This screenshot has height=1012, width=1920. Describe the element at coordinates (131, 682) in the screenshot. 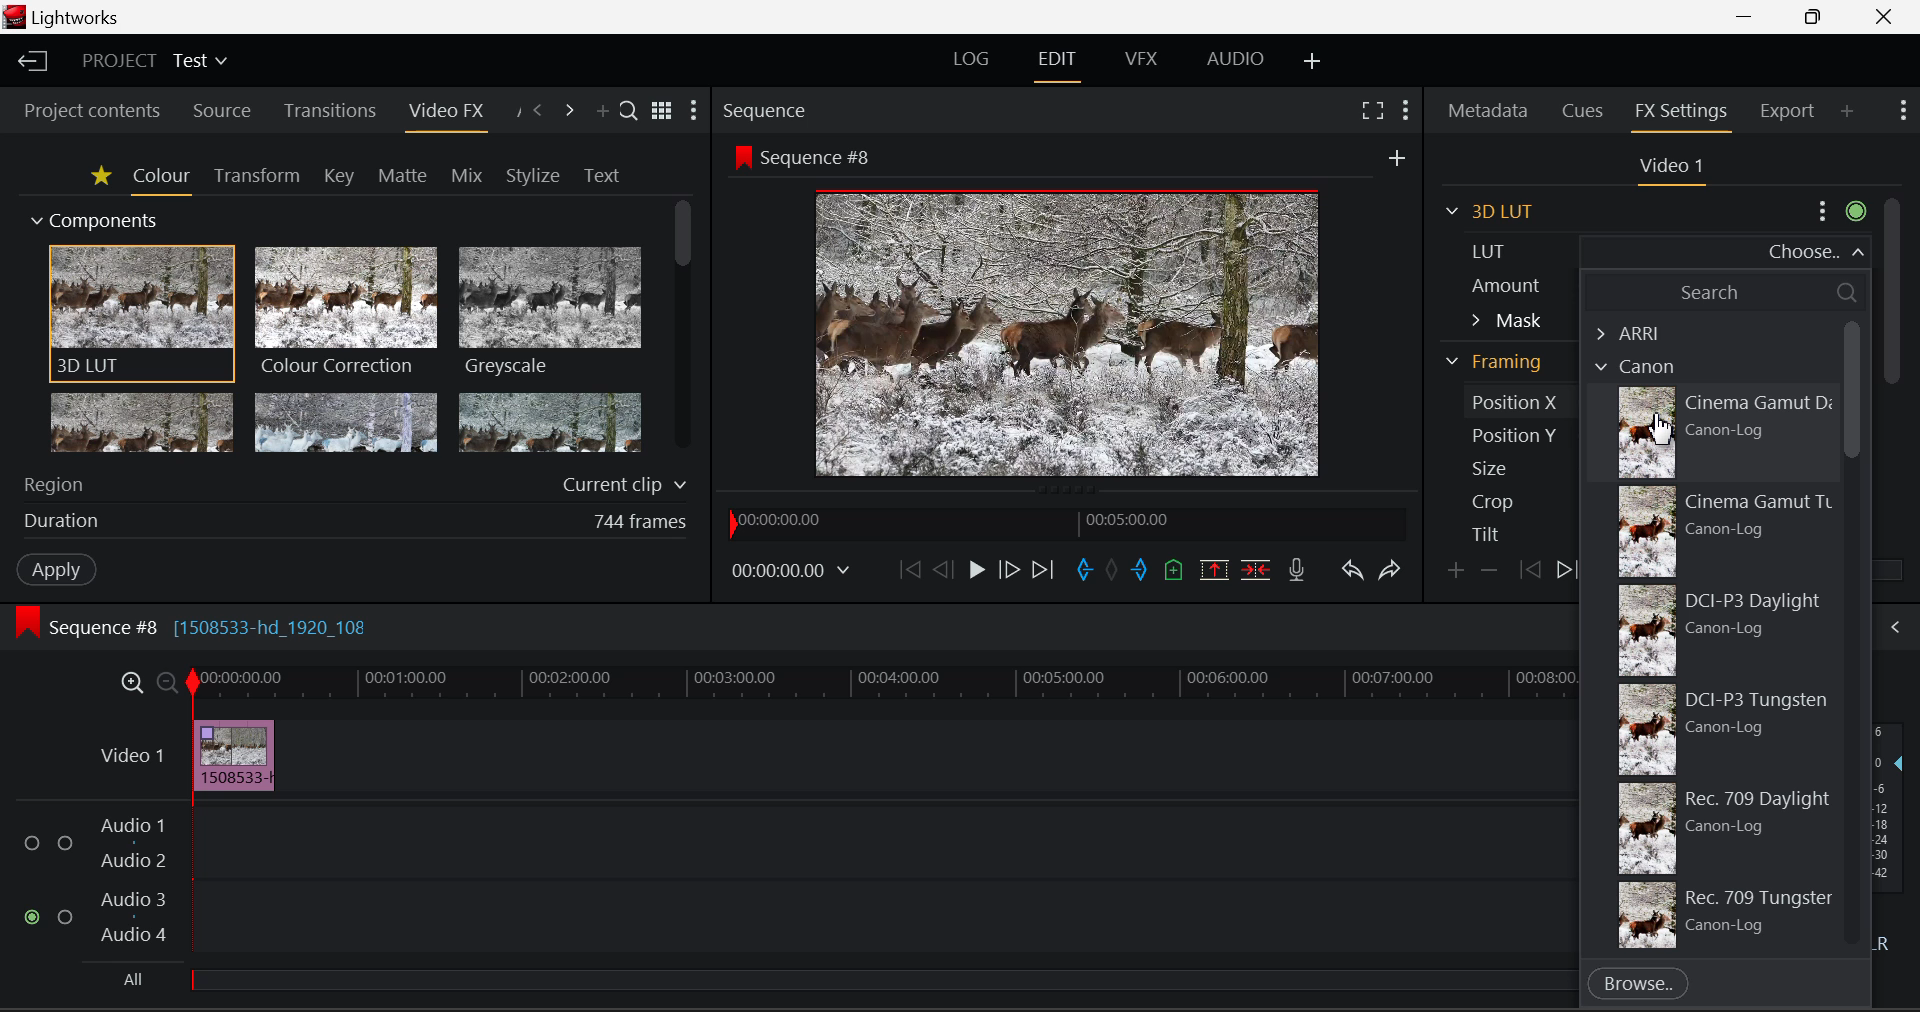

I see `Timeline Zoom In` at that location.